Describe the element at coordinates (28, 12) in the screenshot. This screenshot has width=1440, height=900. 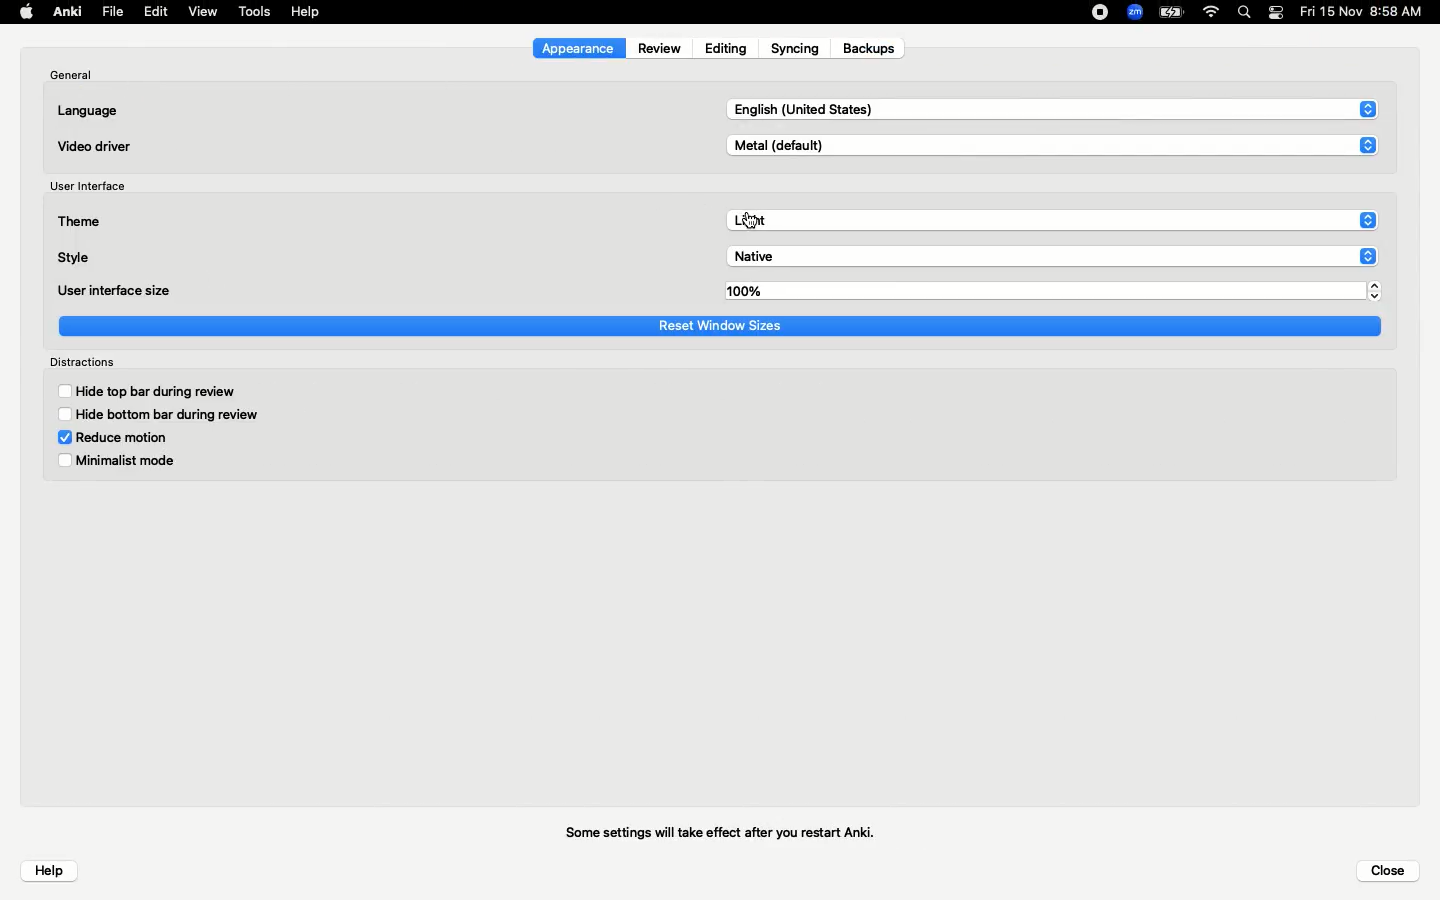
I see `Apple logo` at that location.